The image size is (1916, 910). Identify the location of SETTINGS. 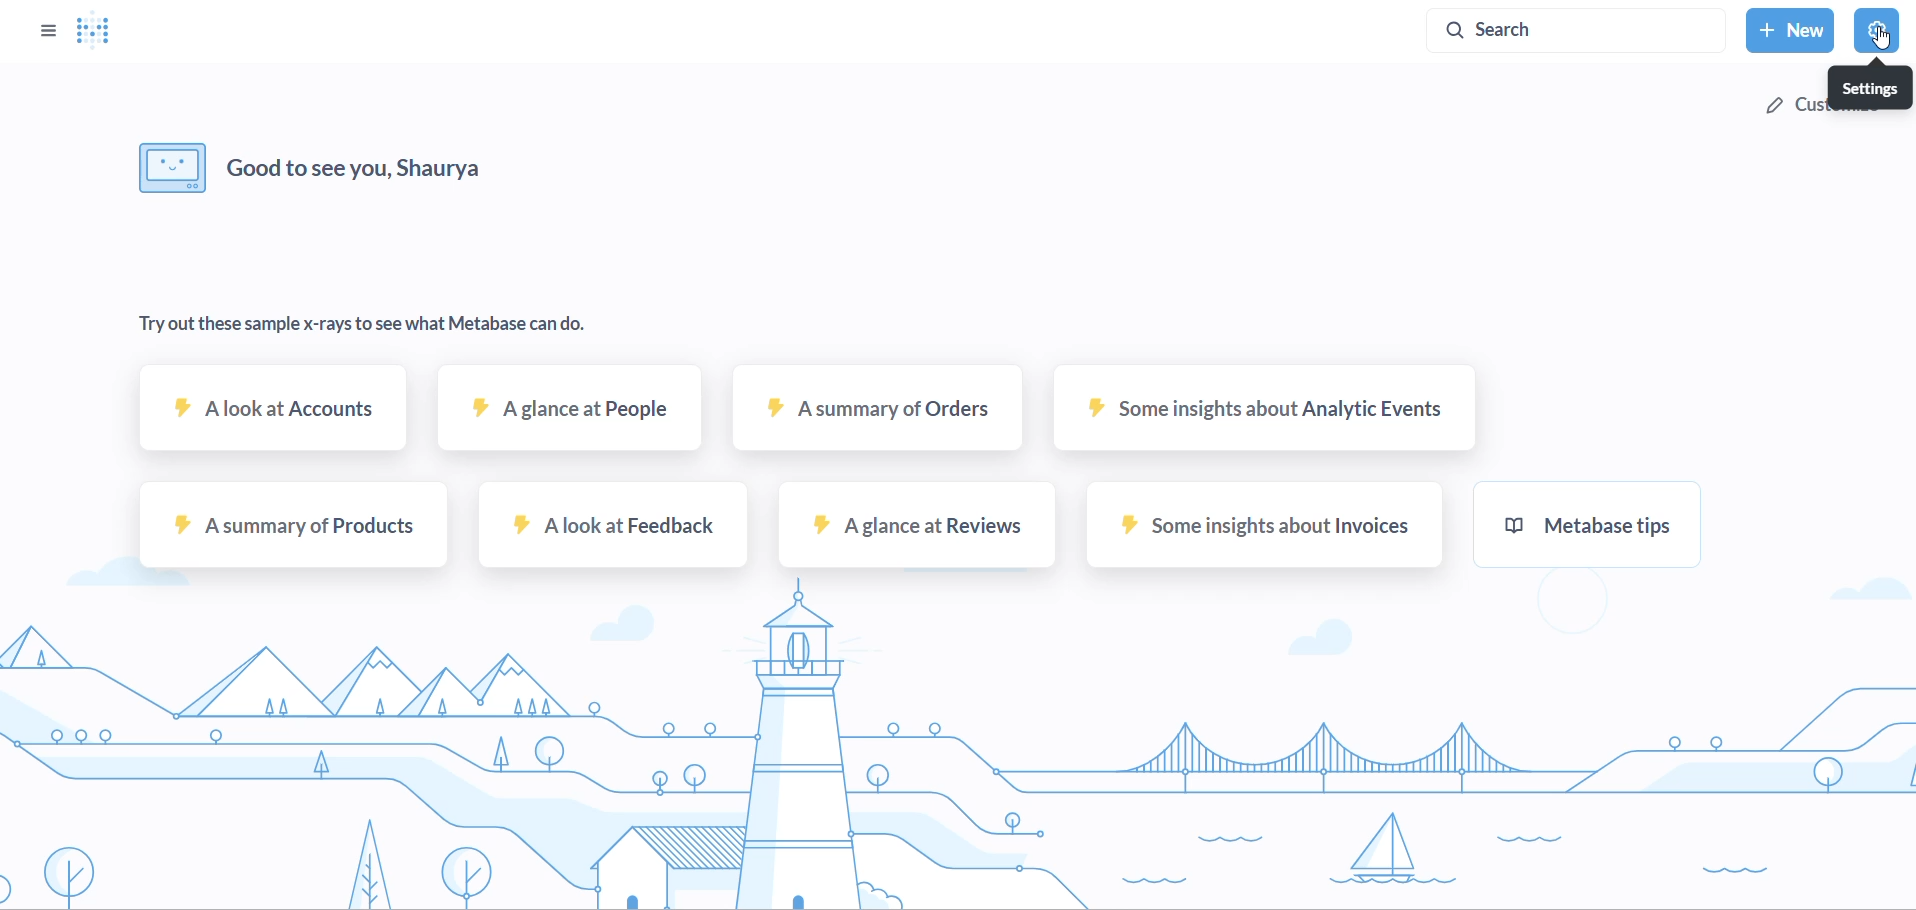
(1883, 27).